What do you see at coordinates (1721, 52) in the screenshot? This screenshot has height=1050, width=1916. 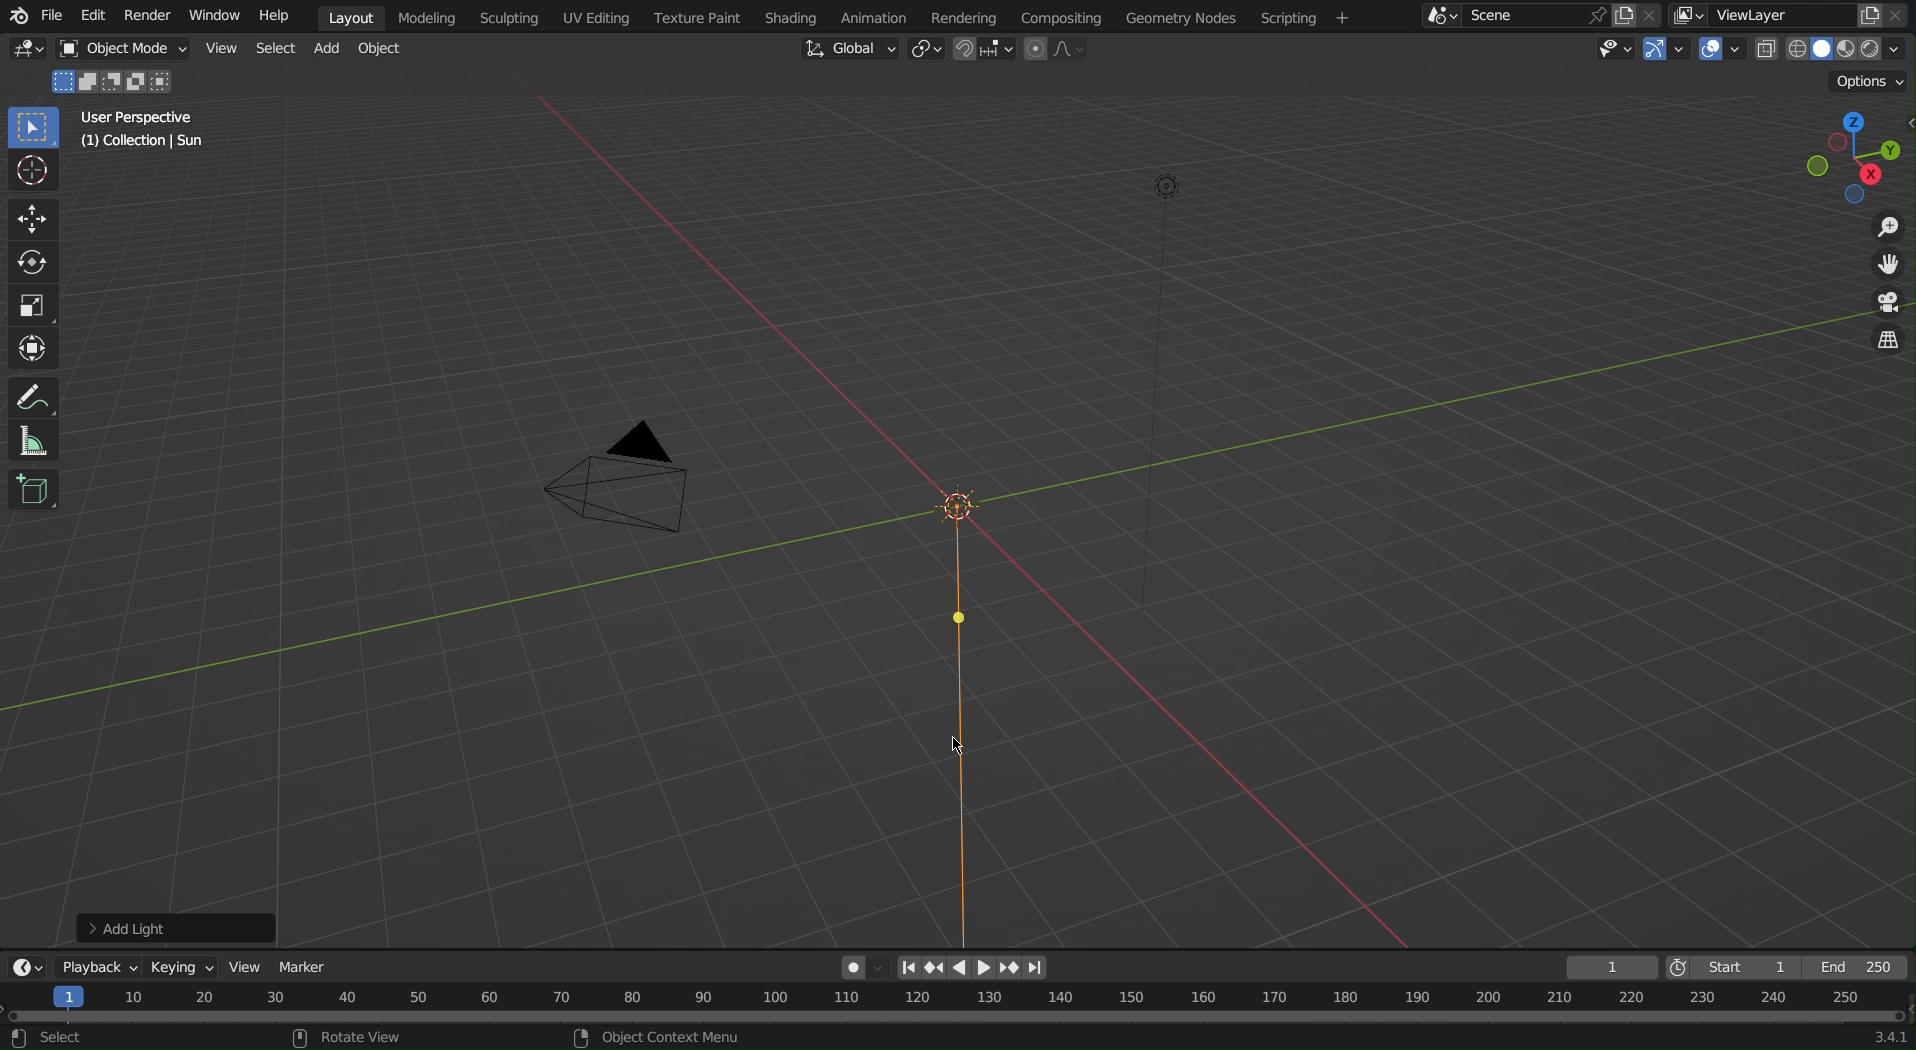 I see `Show Overlays` at bounding box center [1721, 52].